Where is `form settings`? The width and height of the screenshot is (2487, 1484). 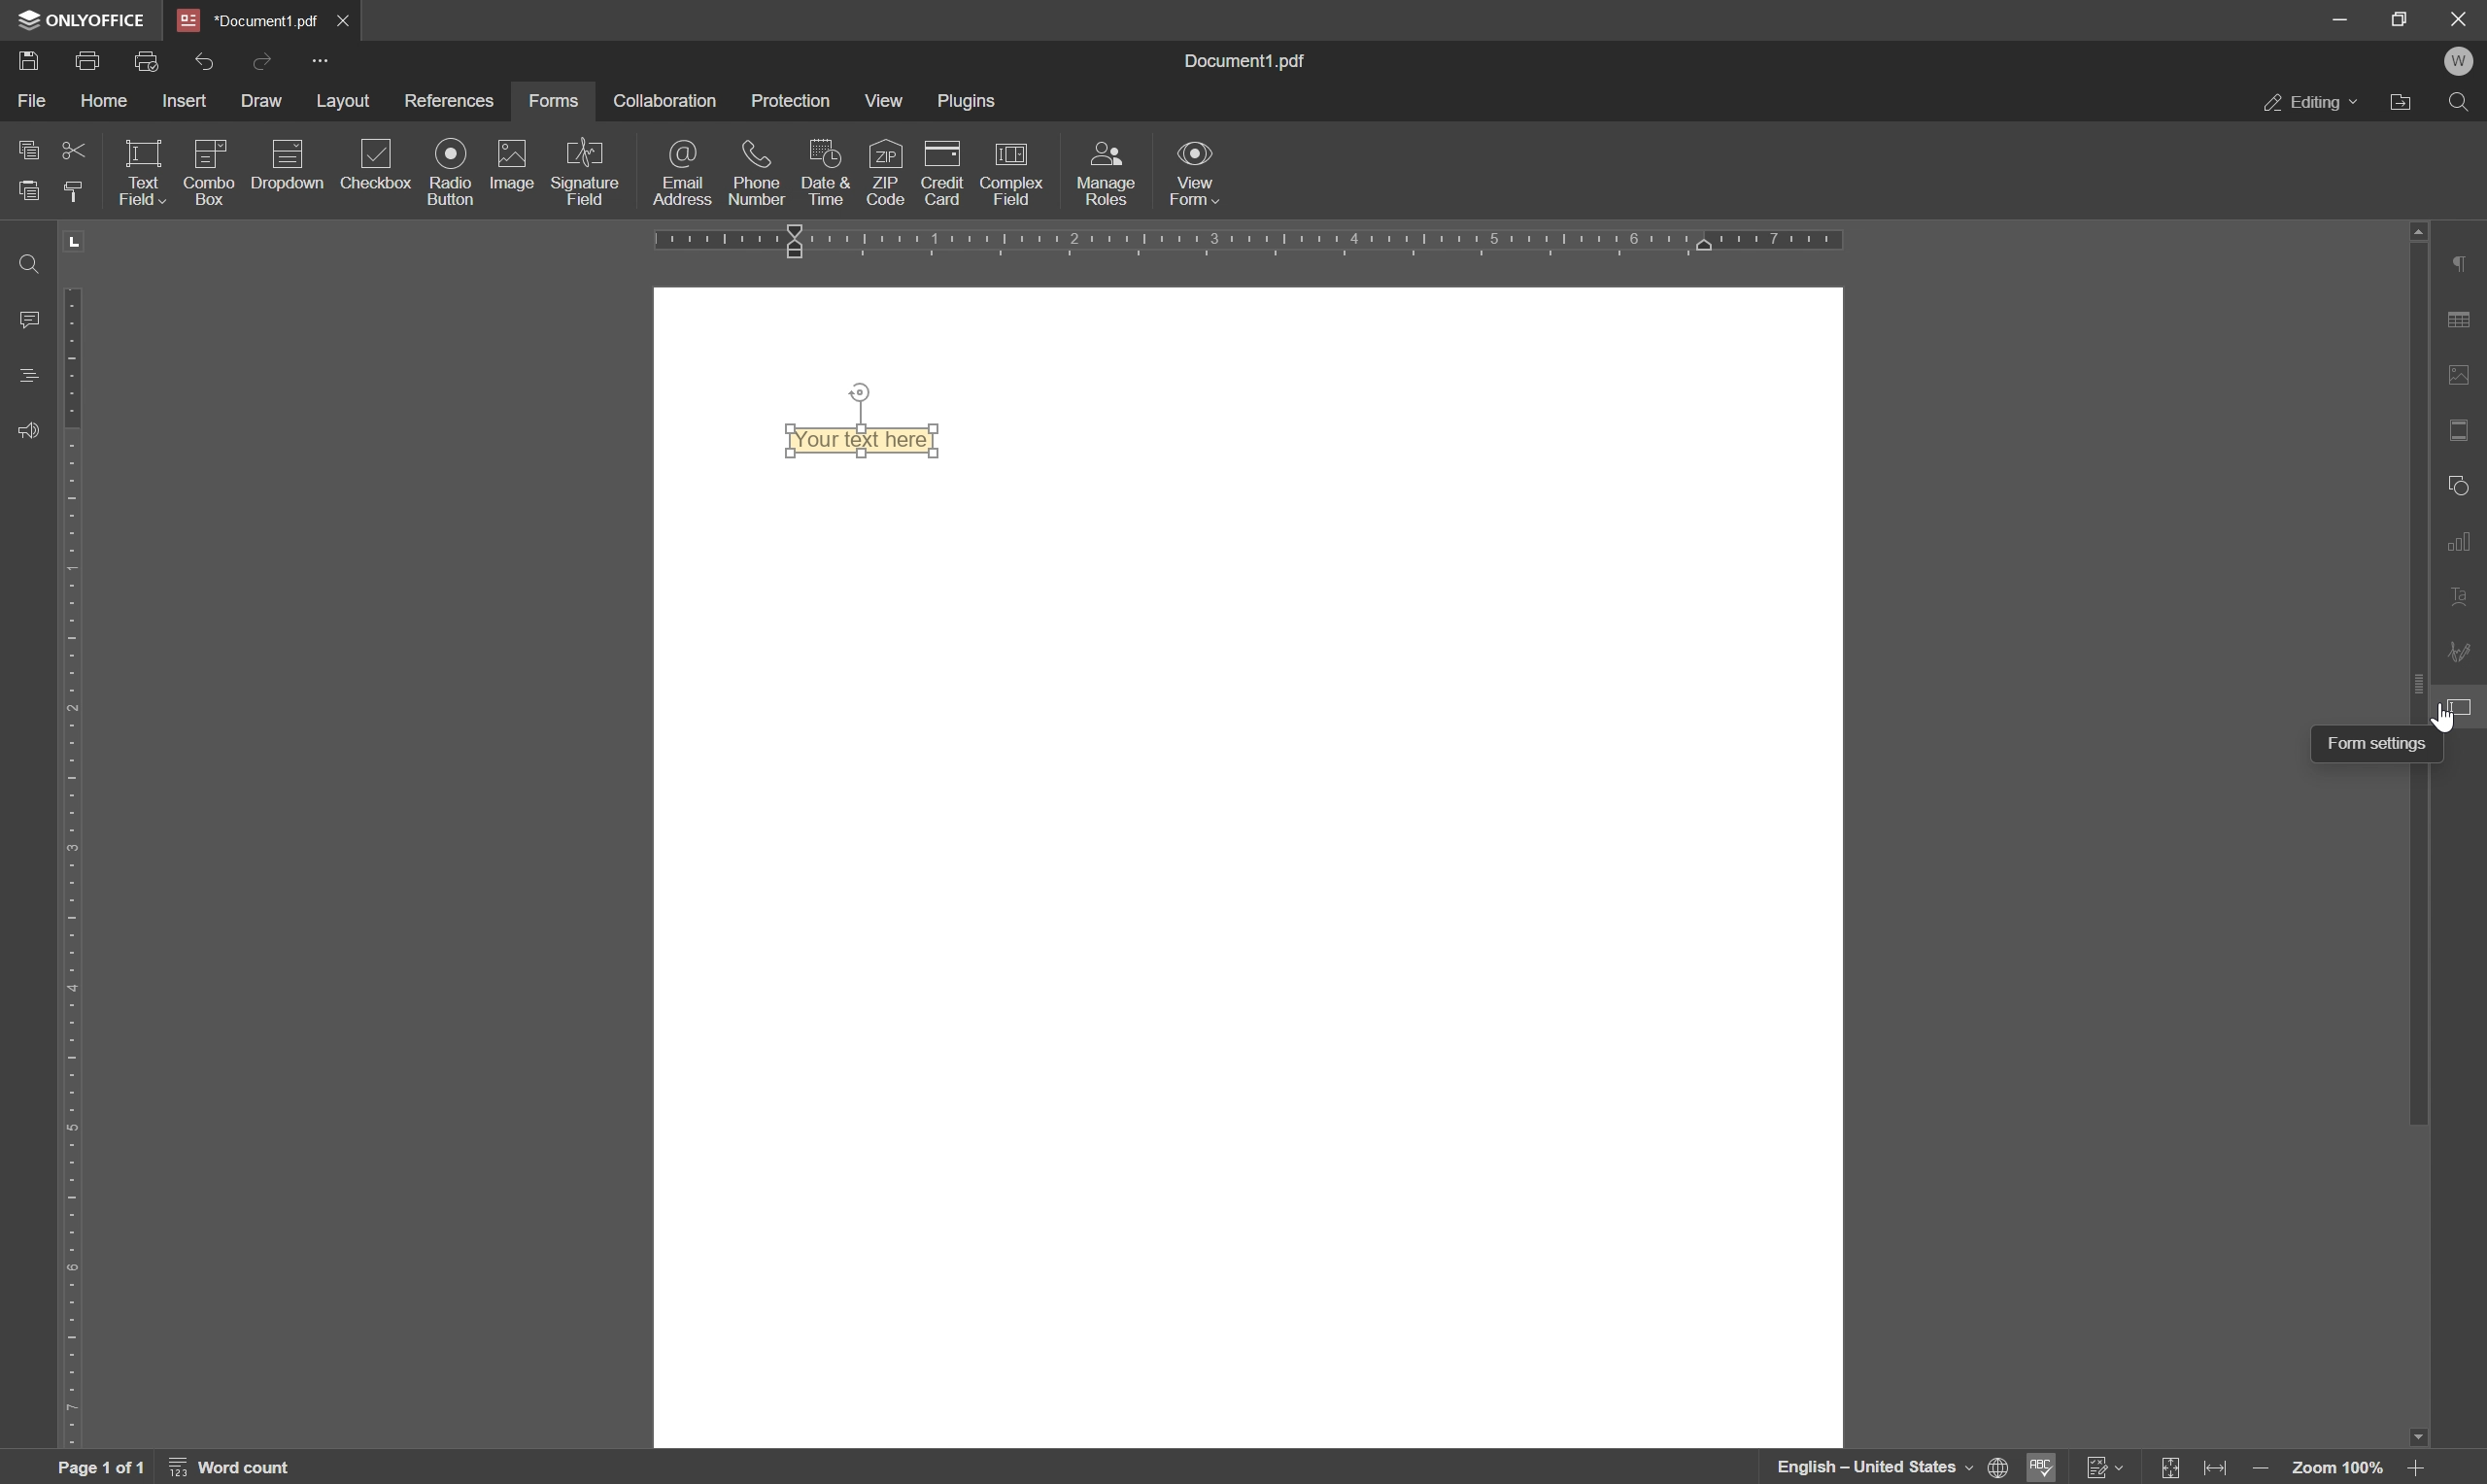
form settings is located at coordinates (2462, 710).